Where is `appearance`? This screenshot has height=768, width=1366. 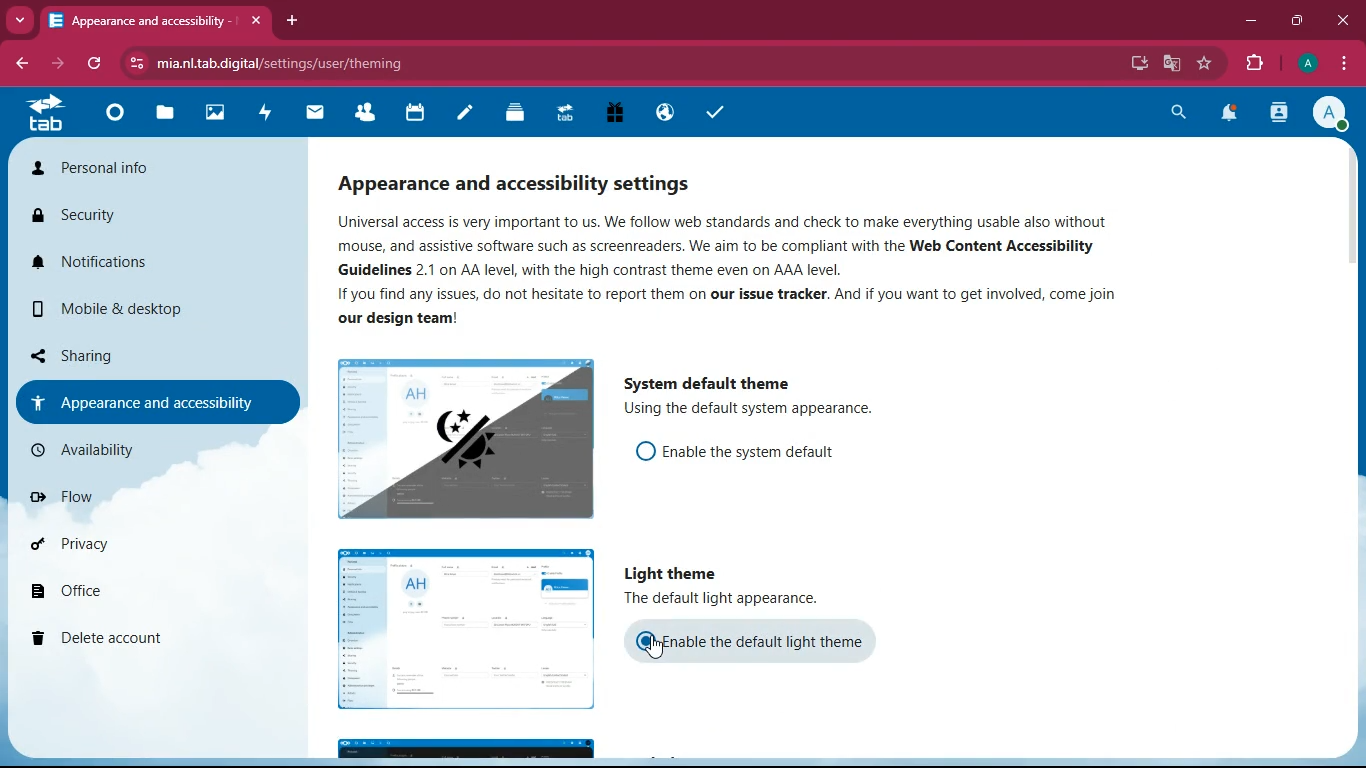 appearance is located at coordinates (162, 400).